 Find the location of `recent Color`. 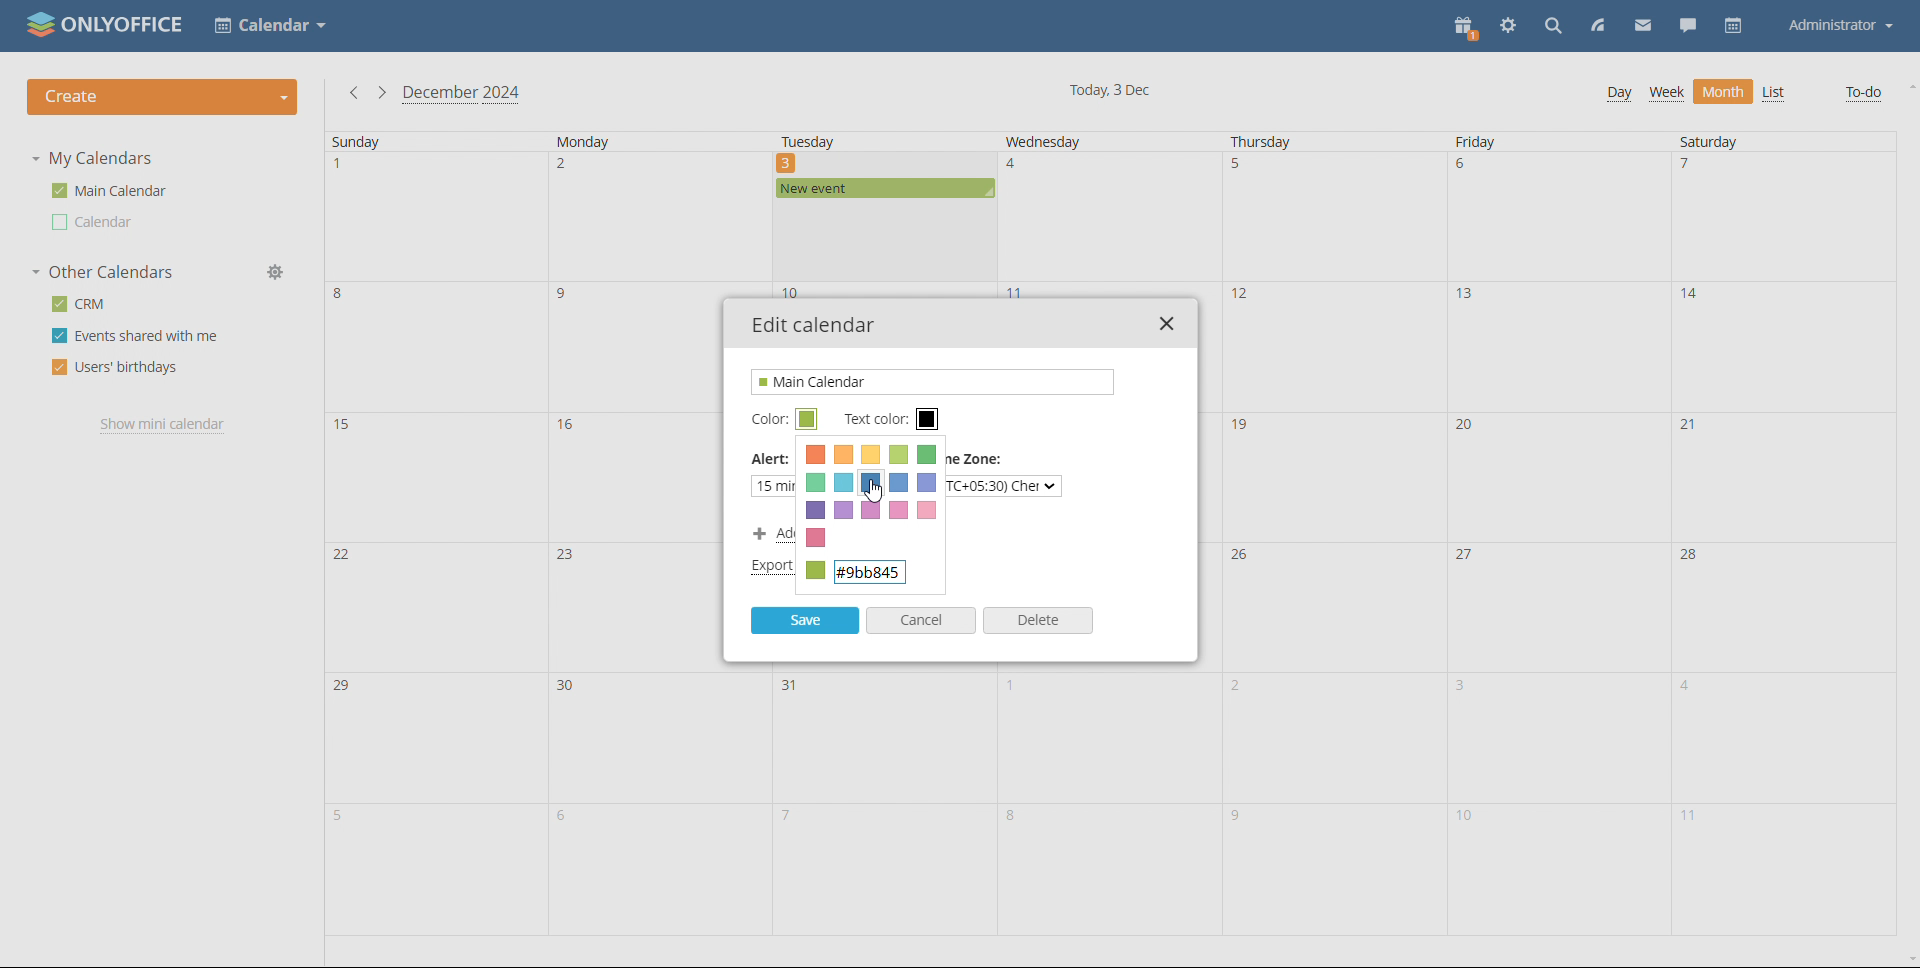

recent Color is located at coordinates (818, 538).